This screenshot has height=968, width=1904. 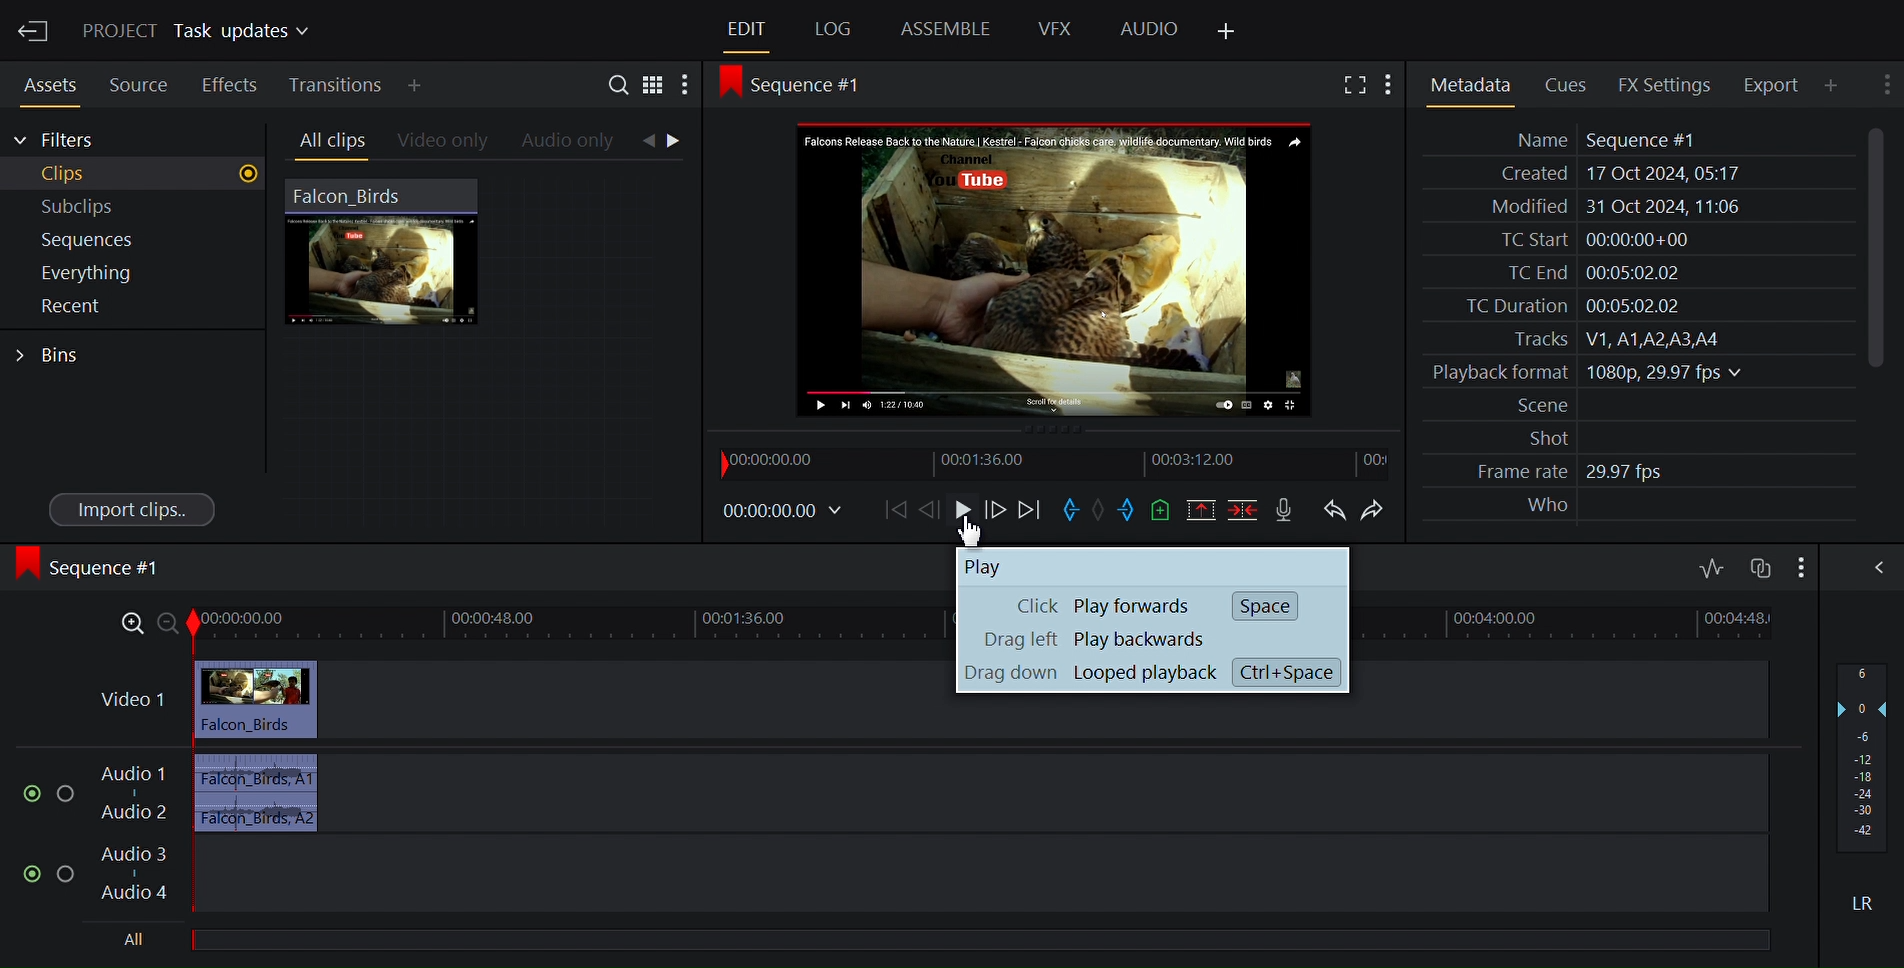 What do you see at coordinates (1582, 373) in the screenshot?
I see `Playback format 1080p, 29.97 fps ` at bounding box center [1582, 373].